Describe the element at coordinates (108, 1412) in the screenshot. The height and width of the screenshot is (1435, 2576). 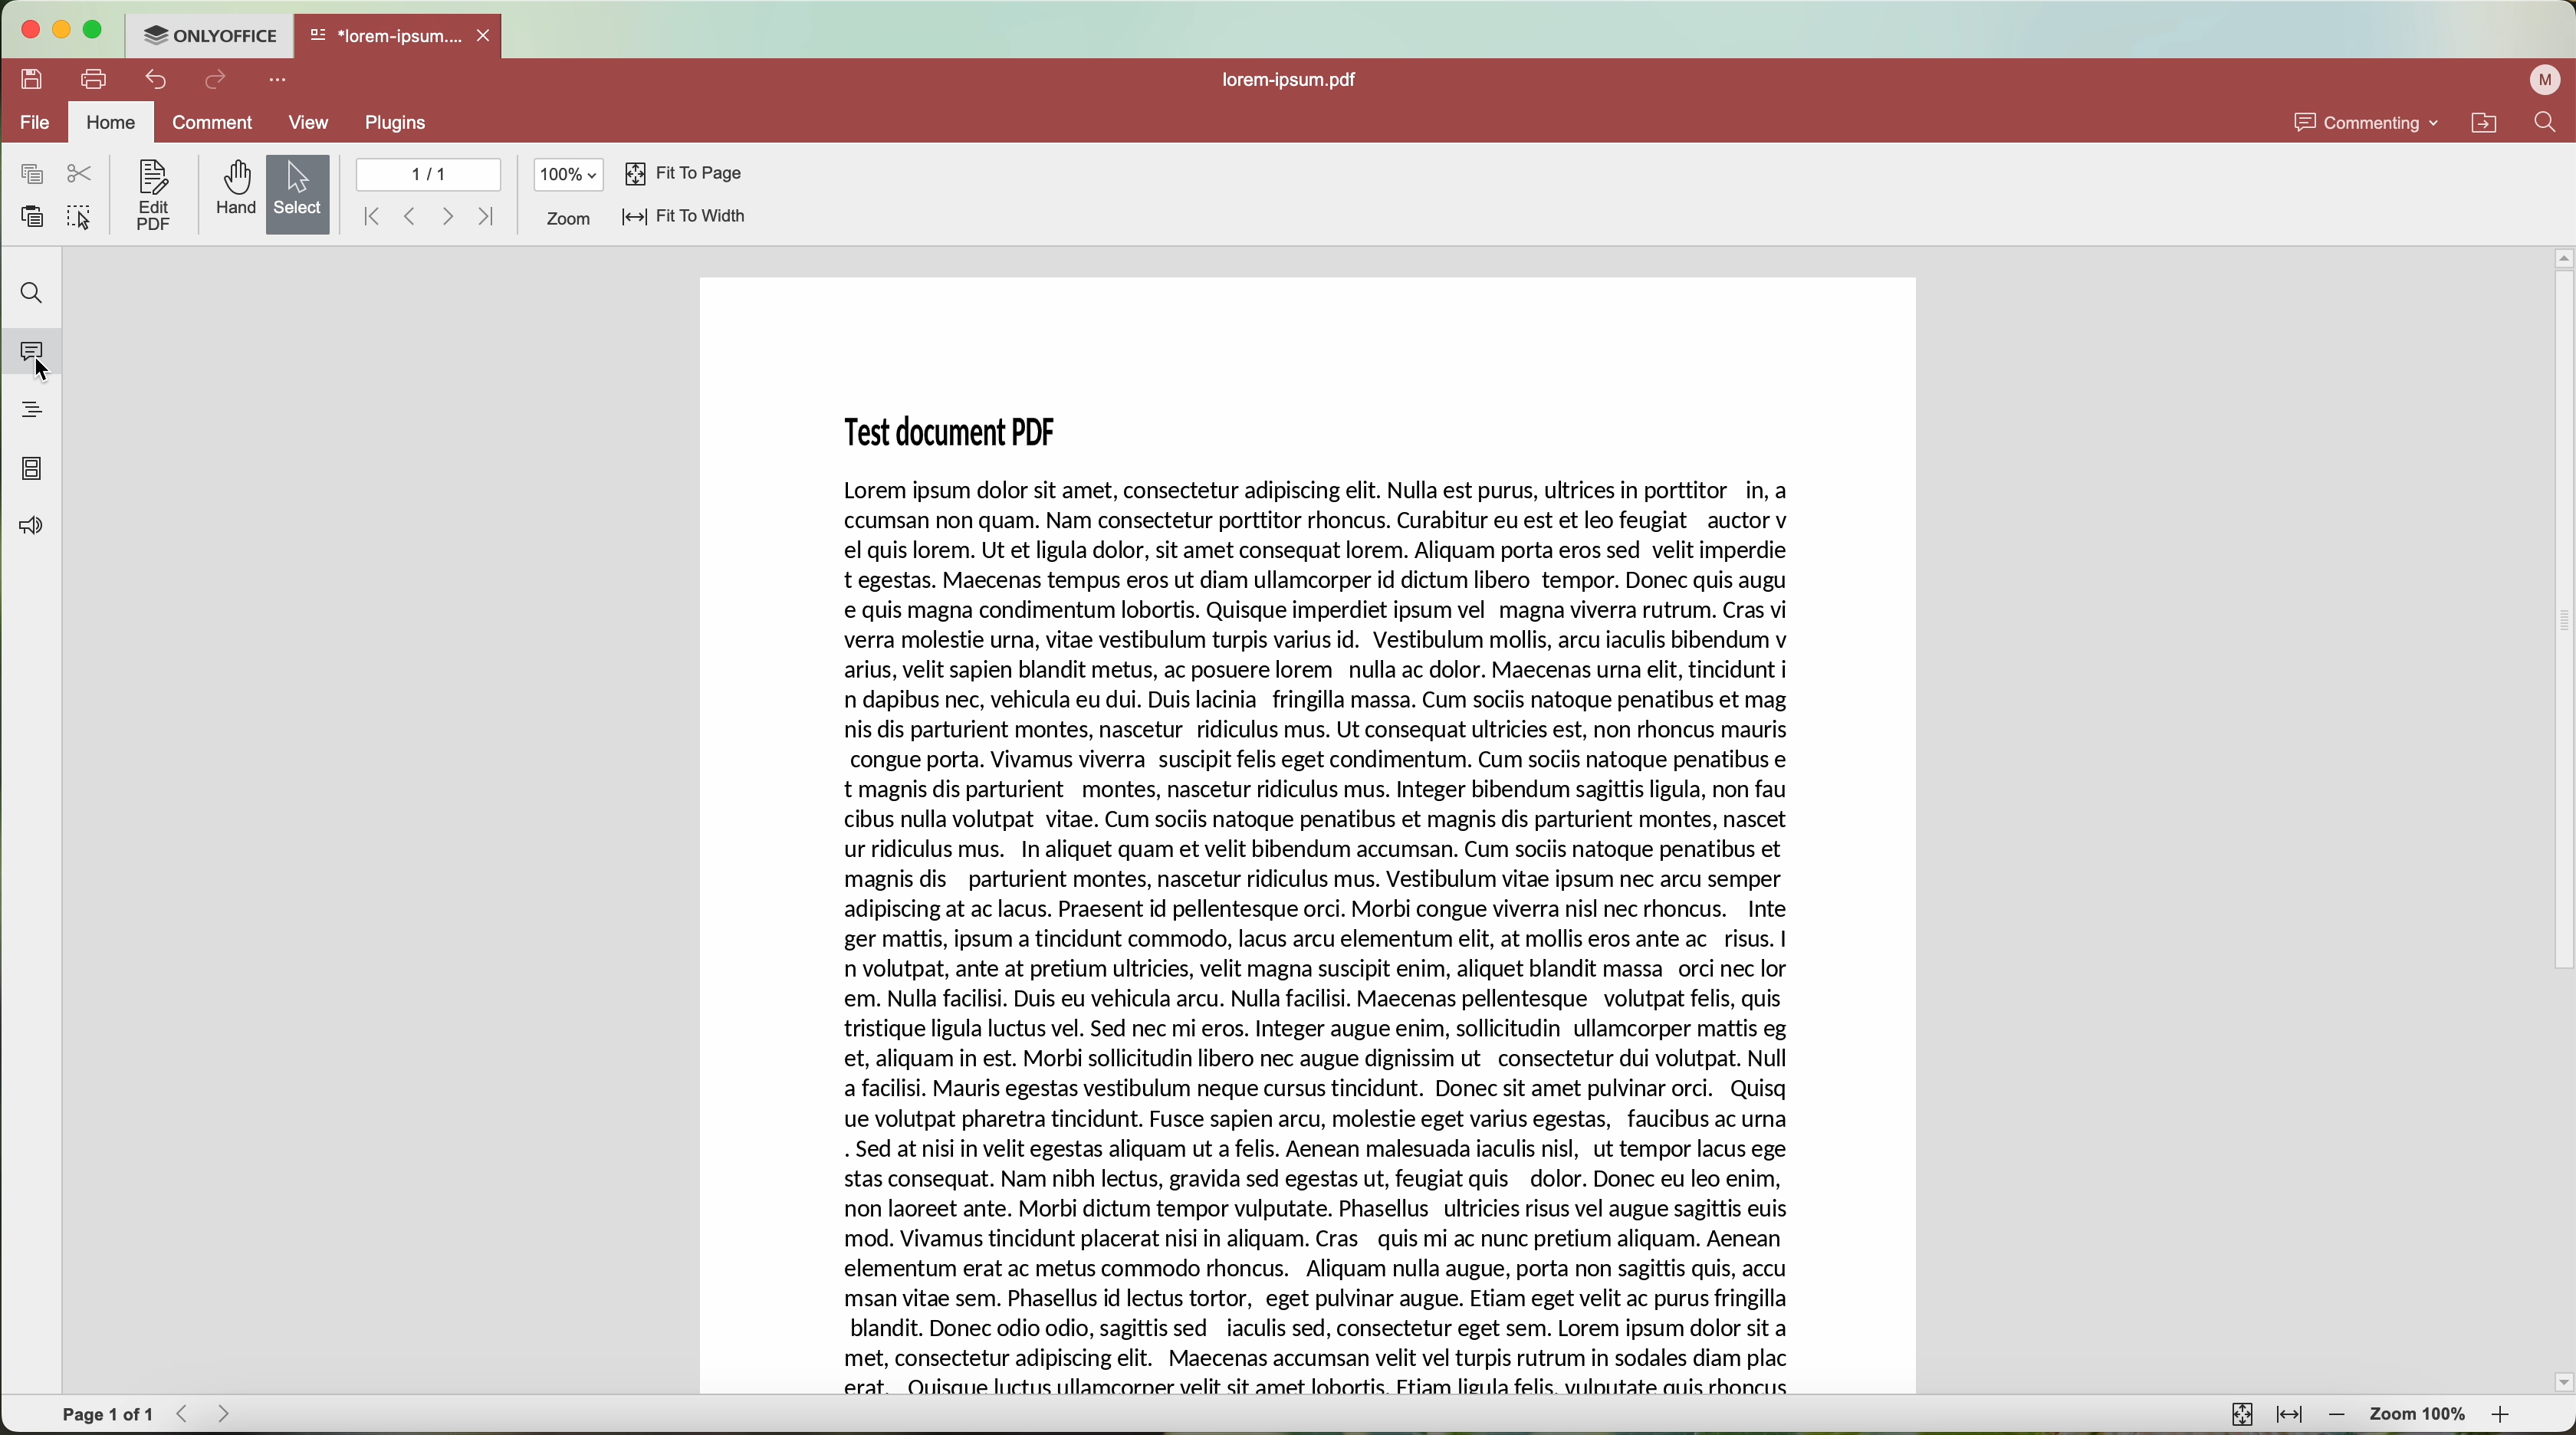
I see `page 1 of 1` at that location.